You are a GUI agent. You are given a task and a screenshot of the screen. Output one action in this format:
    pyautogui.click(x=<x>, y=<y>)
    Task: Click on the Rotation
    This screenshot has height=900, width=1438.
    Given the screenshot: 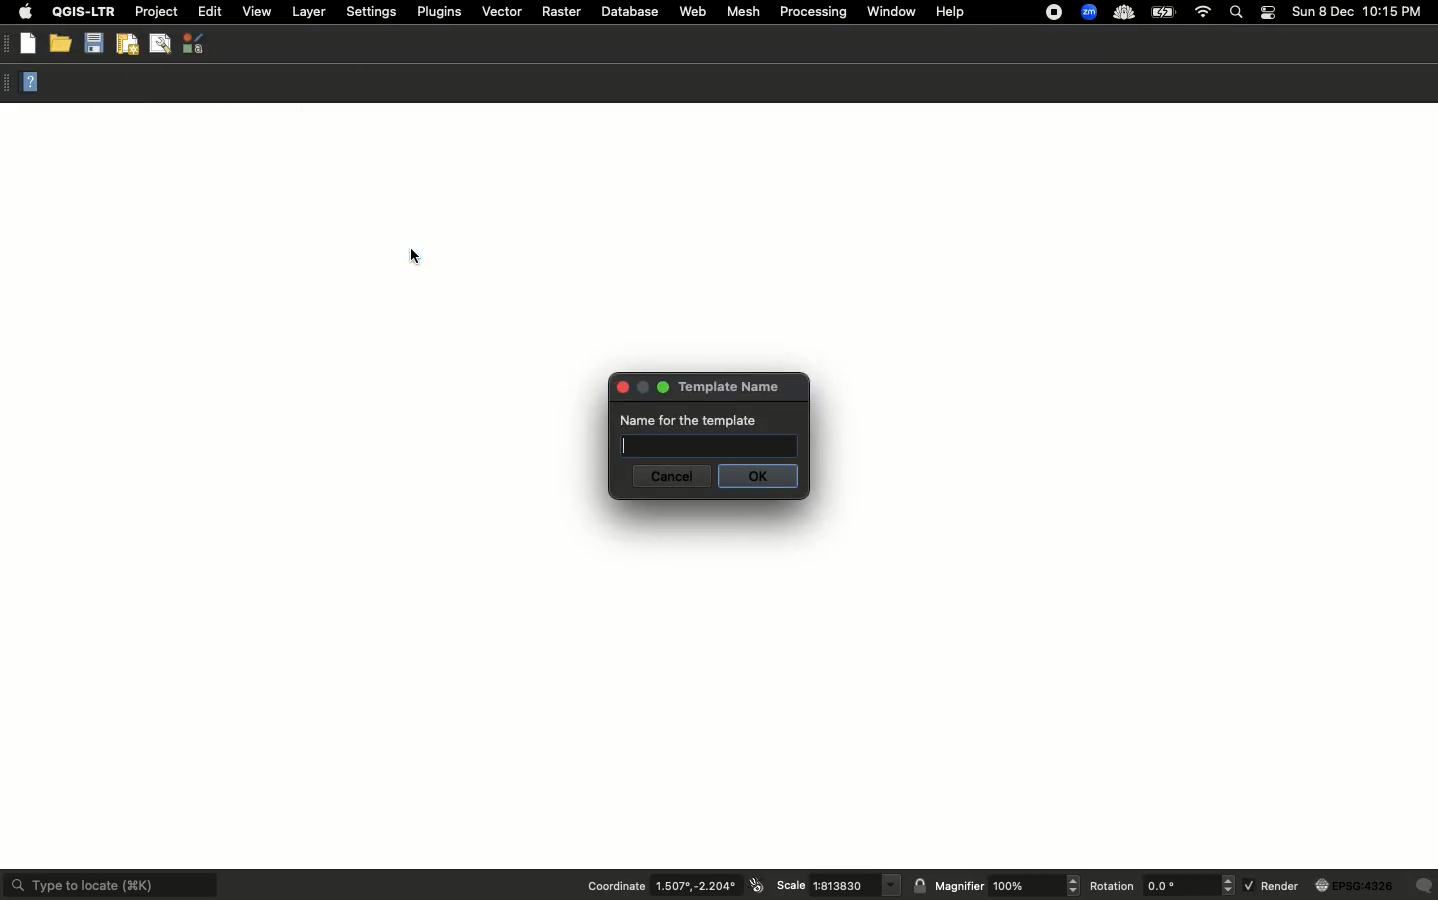 What is the action you would take?
    pyautogui.click(x=1111, y=887)
    